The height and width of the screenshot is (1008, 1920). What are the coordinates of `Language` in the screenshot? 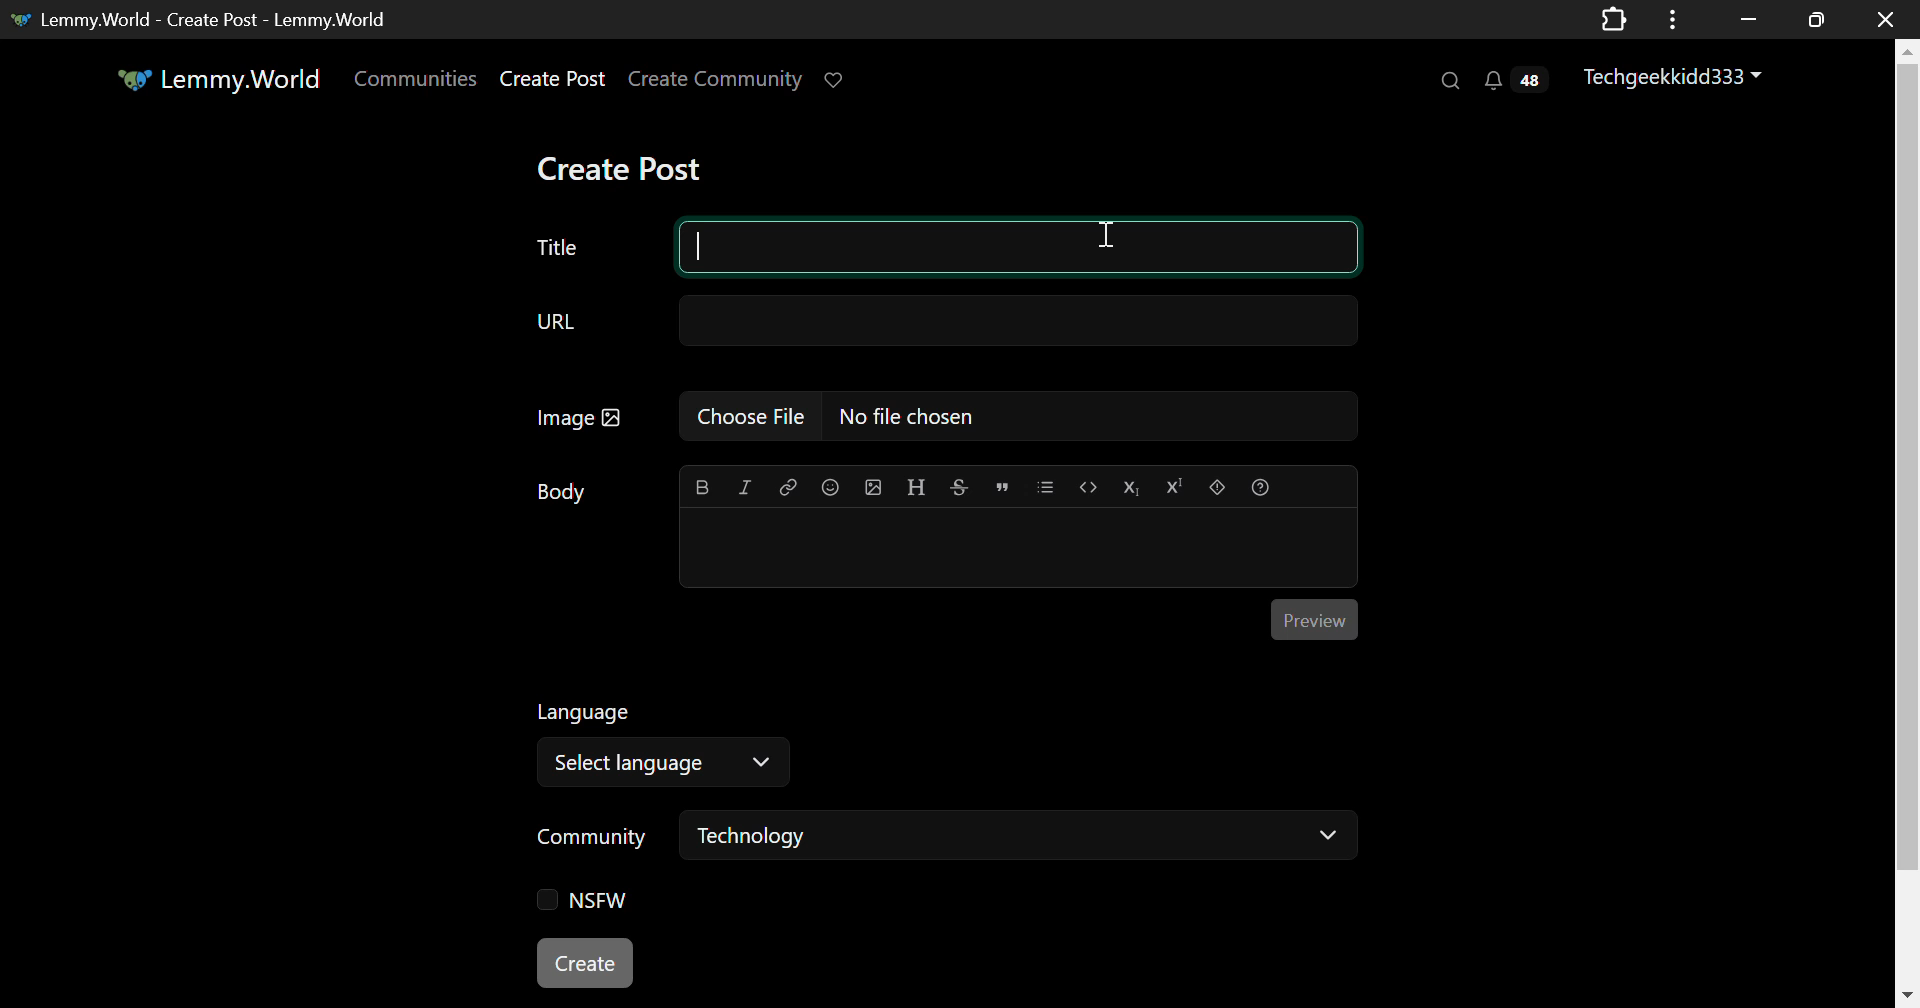 It's located at (583, 710).